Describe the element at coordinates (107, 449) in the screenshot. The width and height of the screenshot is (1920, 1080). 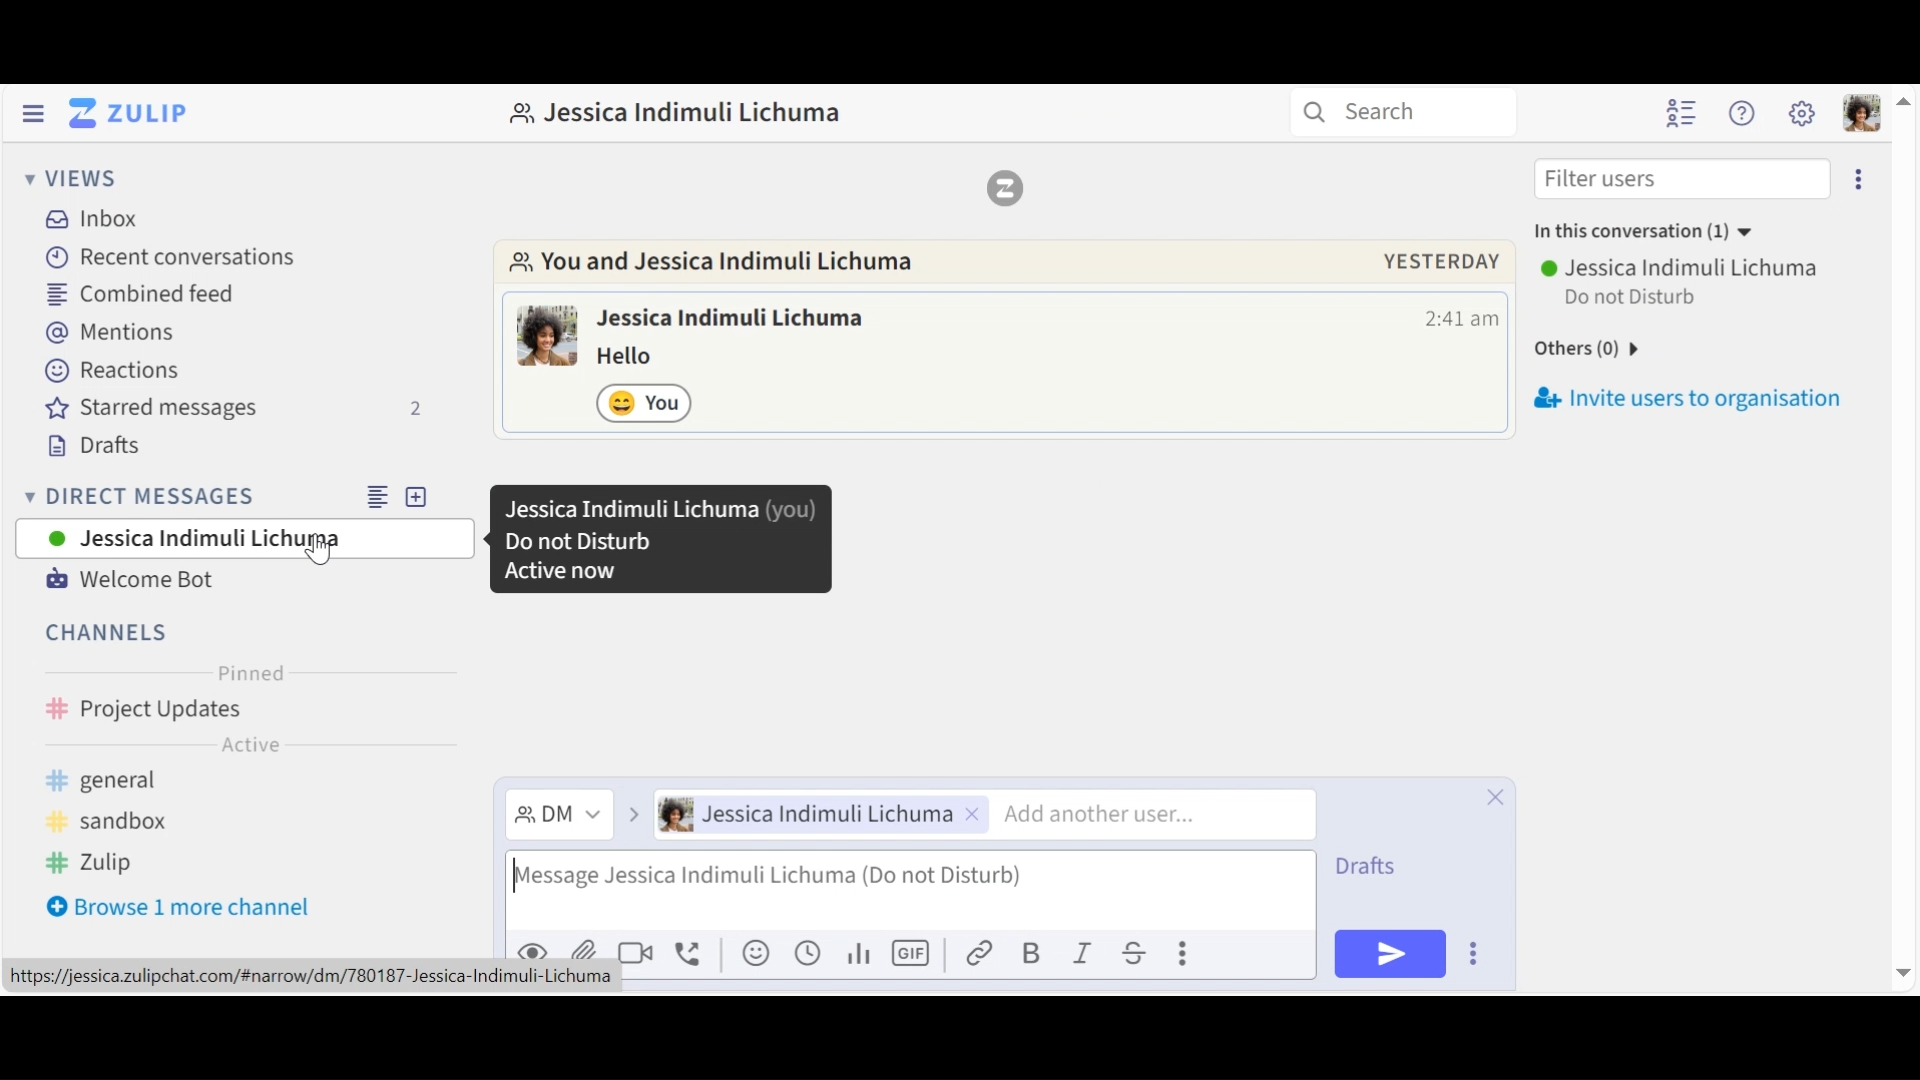
I see `Drafts` at that location.